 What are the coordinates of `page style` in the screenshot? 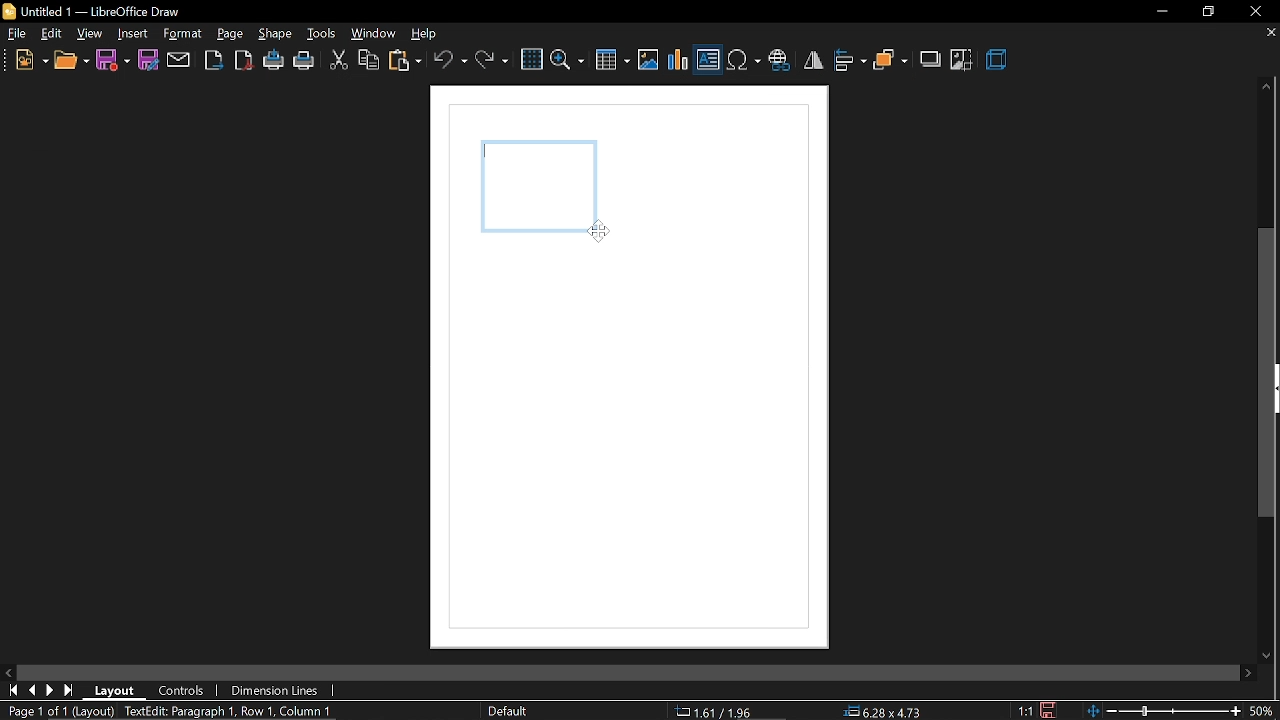 It's located at (511, 711).